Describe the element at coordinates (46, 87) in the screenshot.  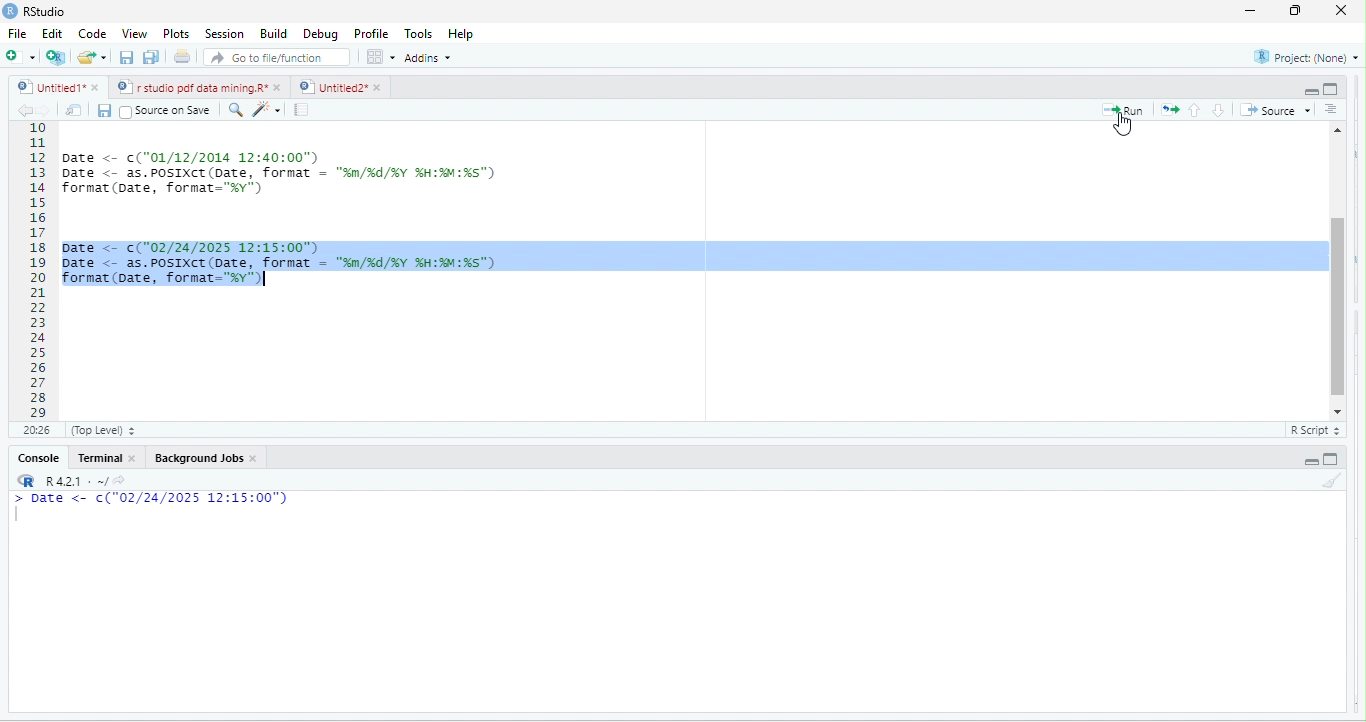
I see ` Untitled1` at that location.